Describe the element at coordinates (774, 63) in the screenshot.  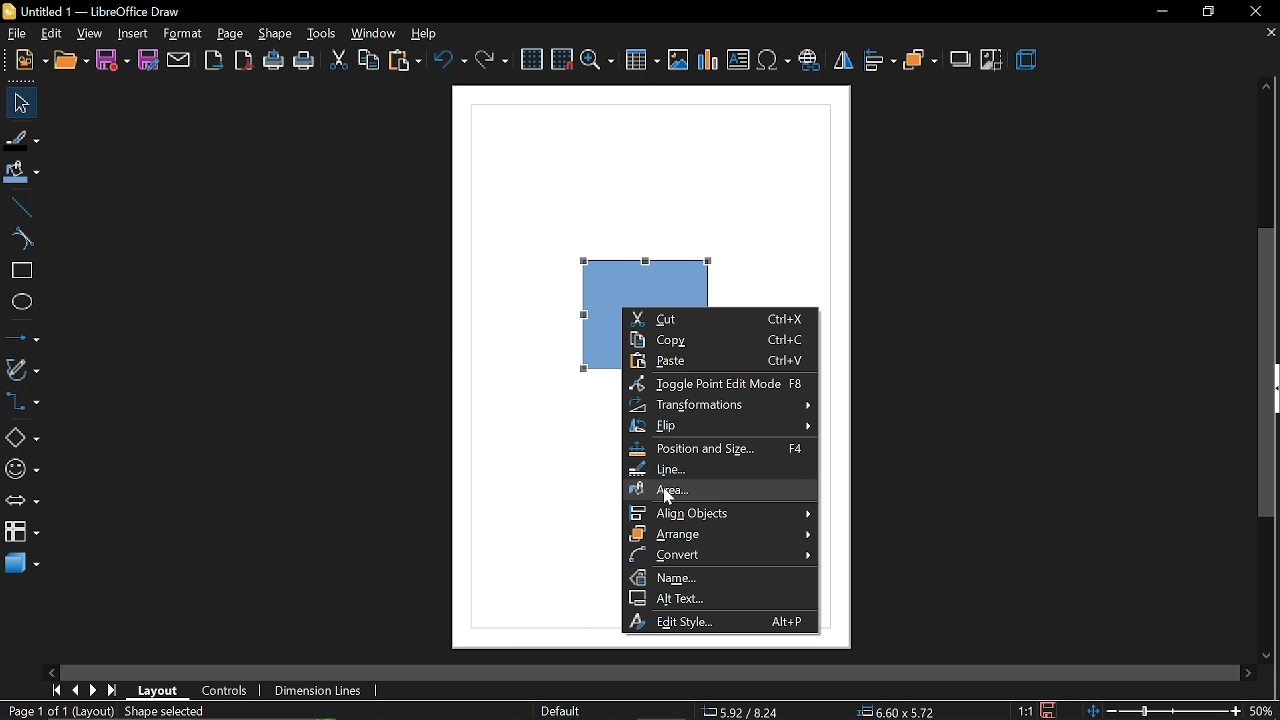
I see `Insert symbol` at that location.